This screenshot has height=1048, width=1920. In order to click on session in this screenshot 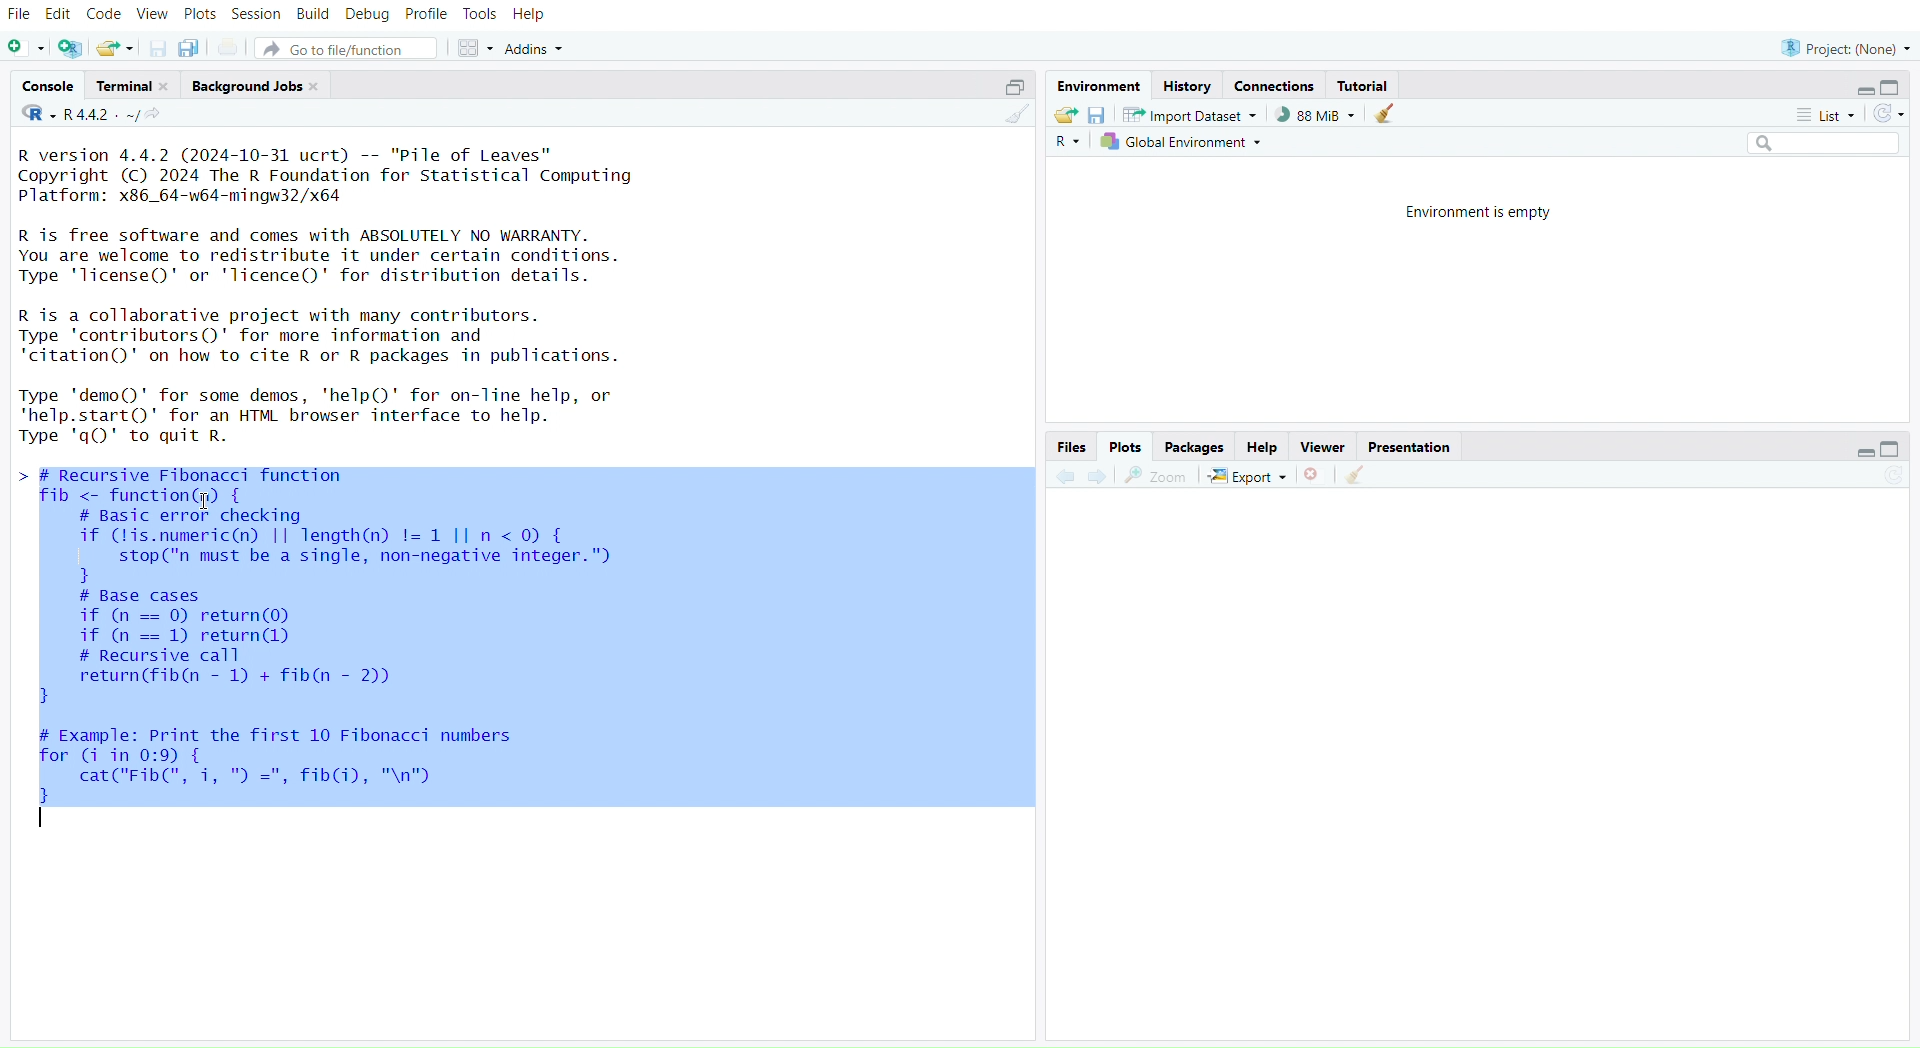, I will do `click(256, 16)`.